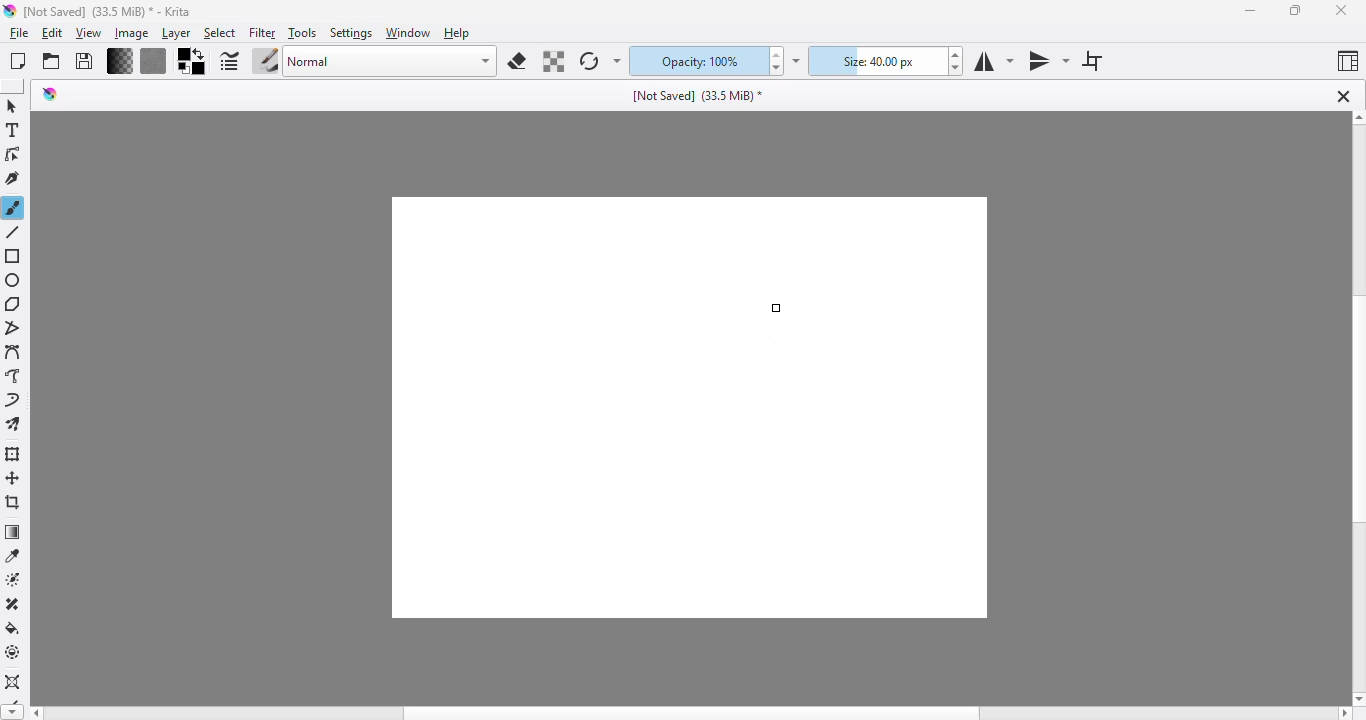  Describe the element at coordinates (52, 34) in the screenshot. I see `edit` at that location.